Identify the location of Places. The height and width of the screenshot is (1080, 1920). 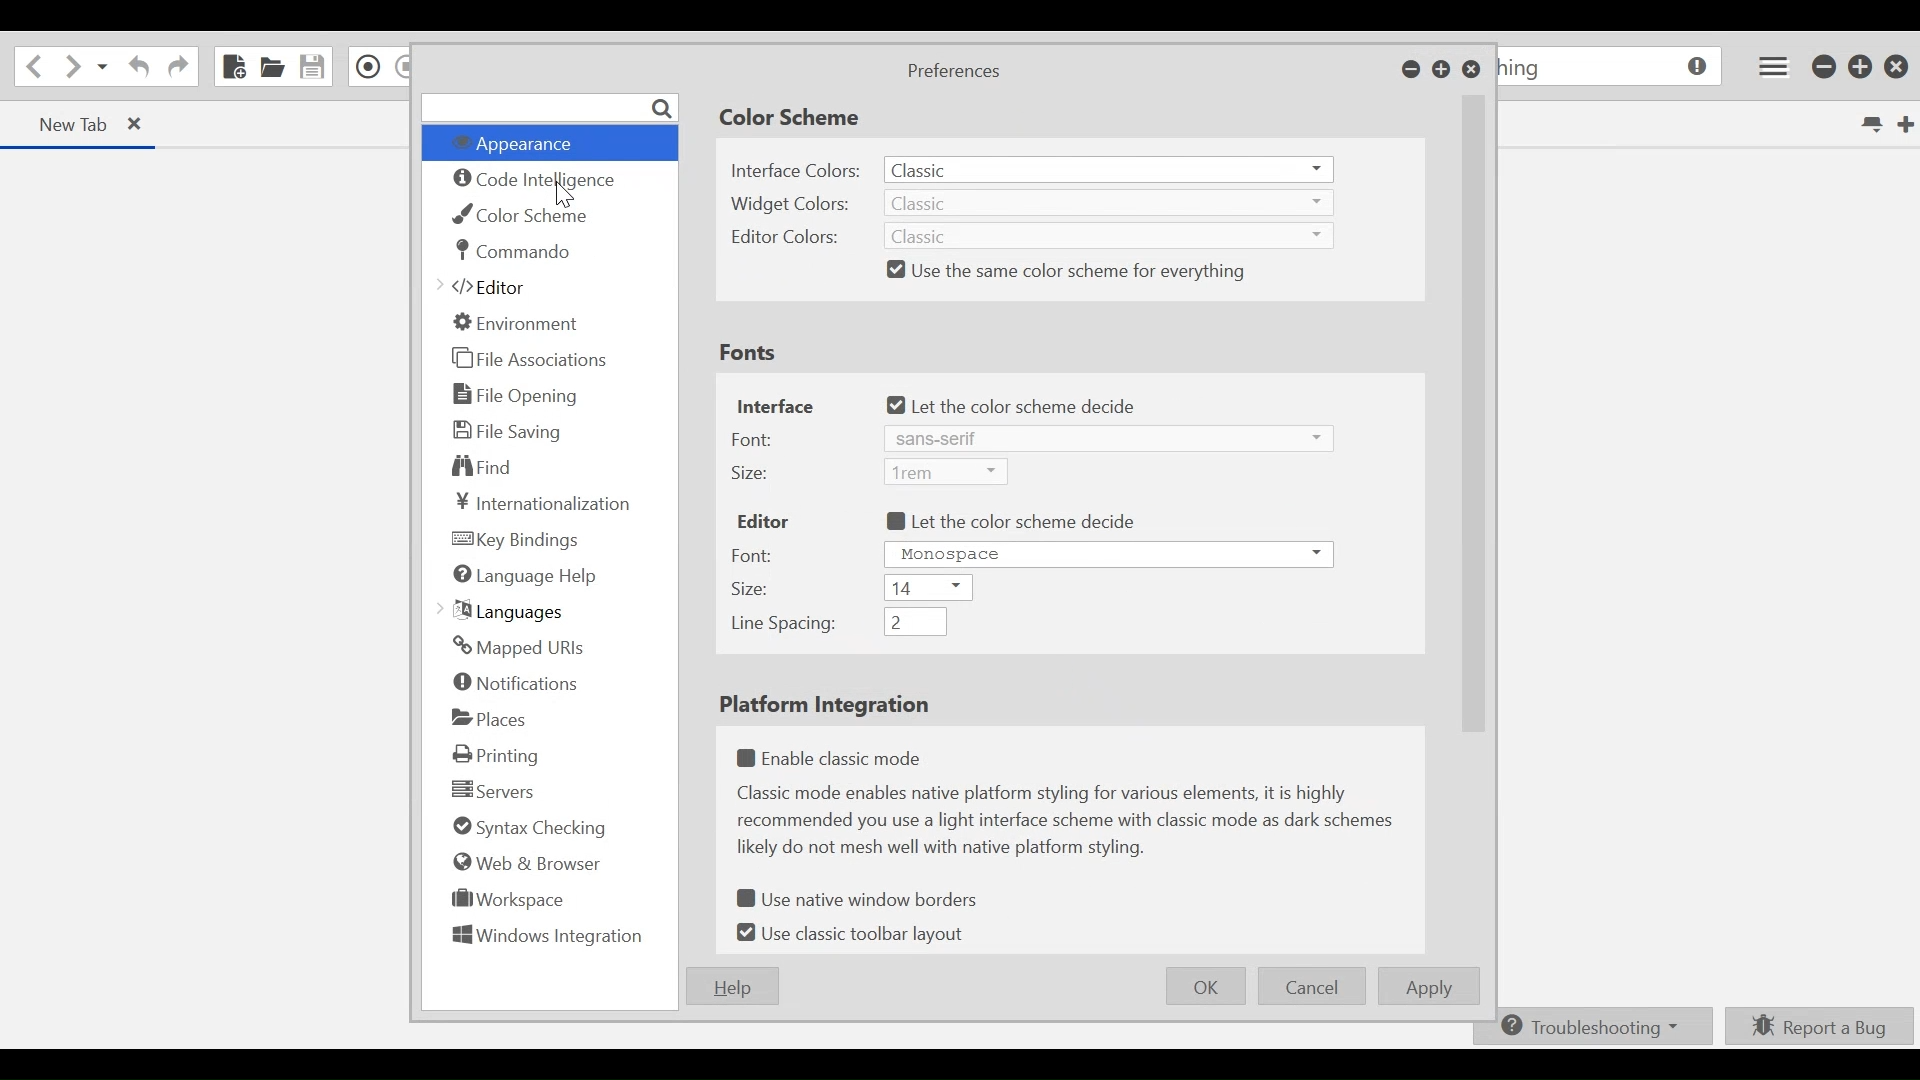
(490, 718).